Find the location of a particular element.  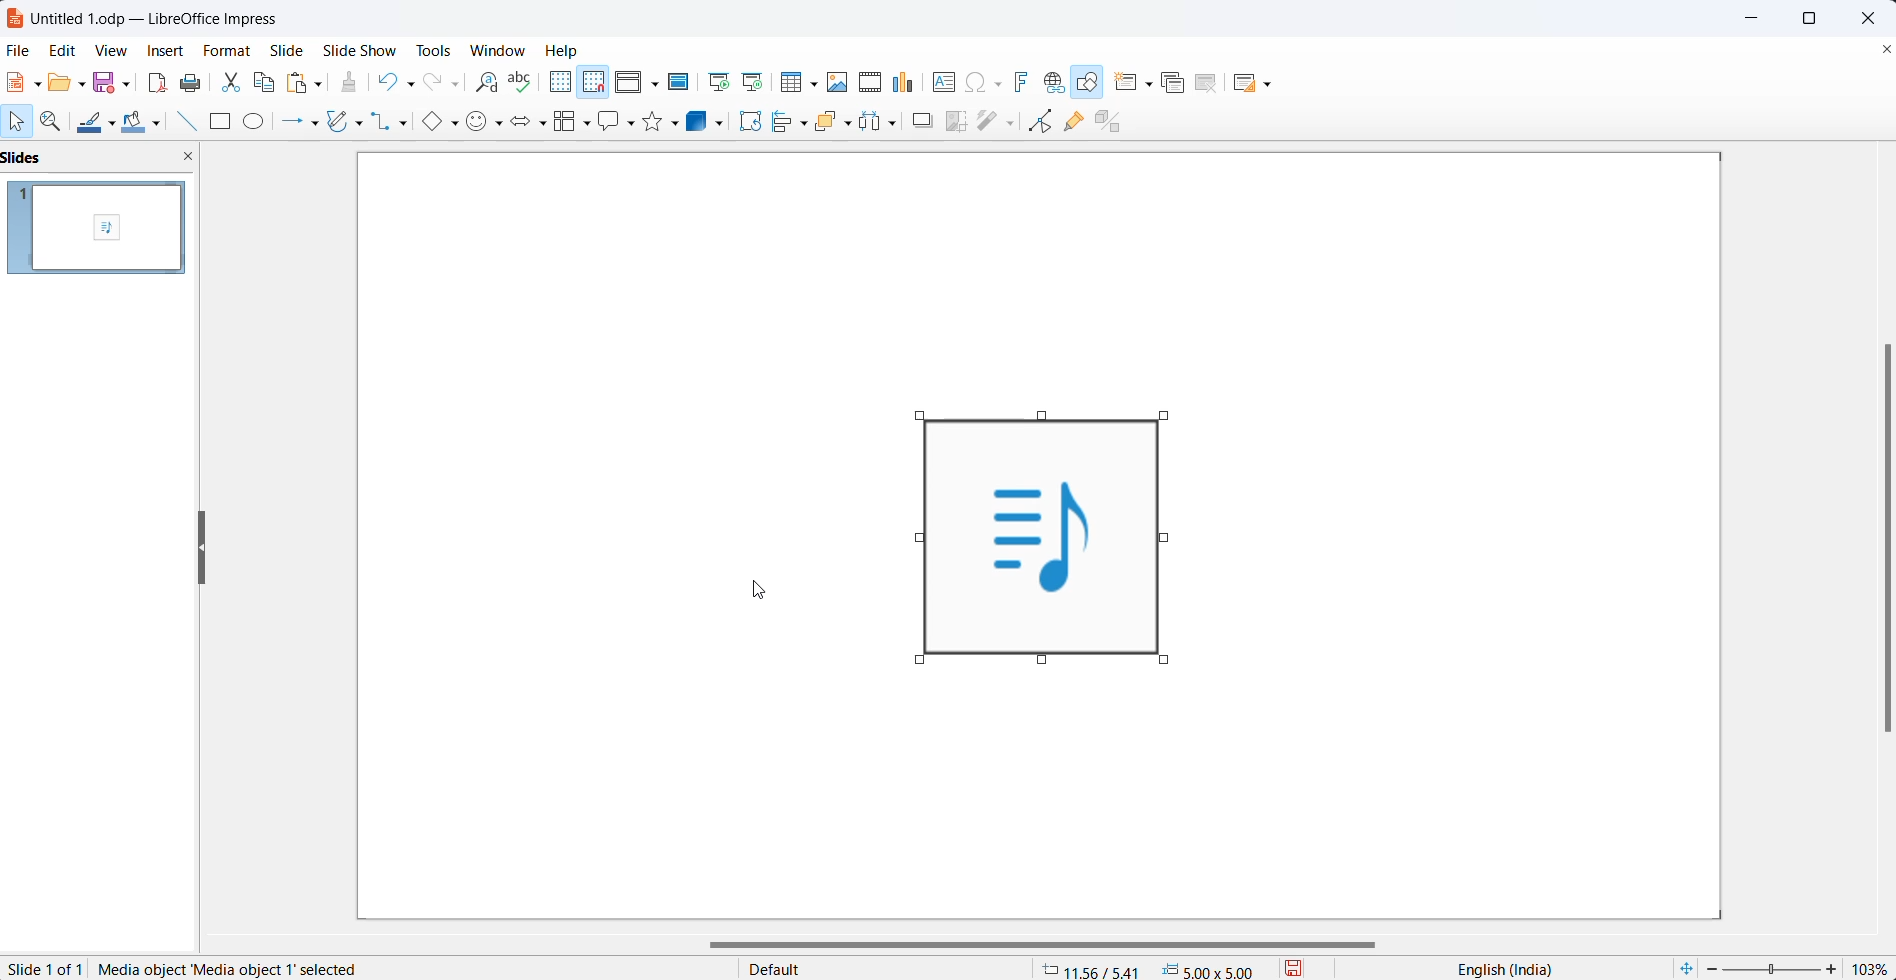

block arrows is located at coordinates (524, 124).